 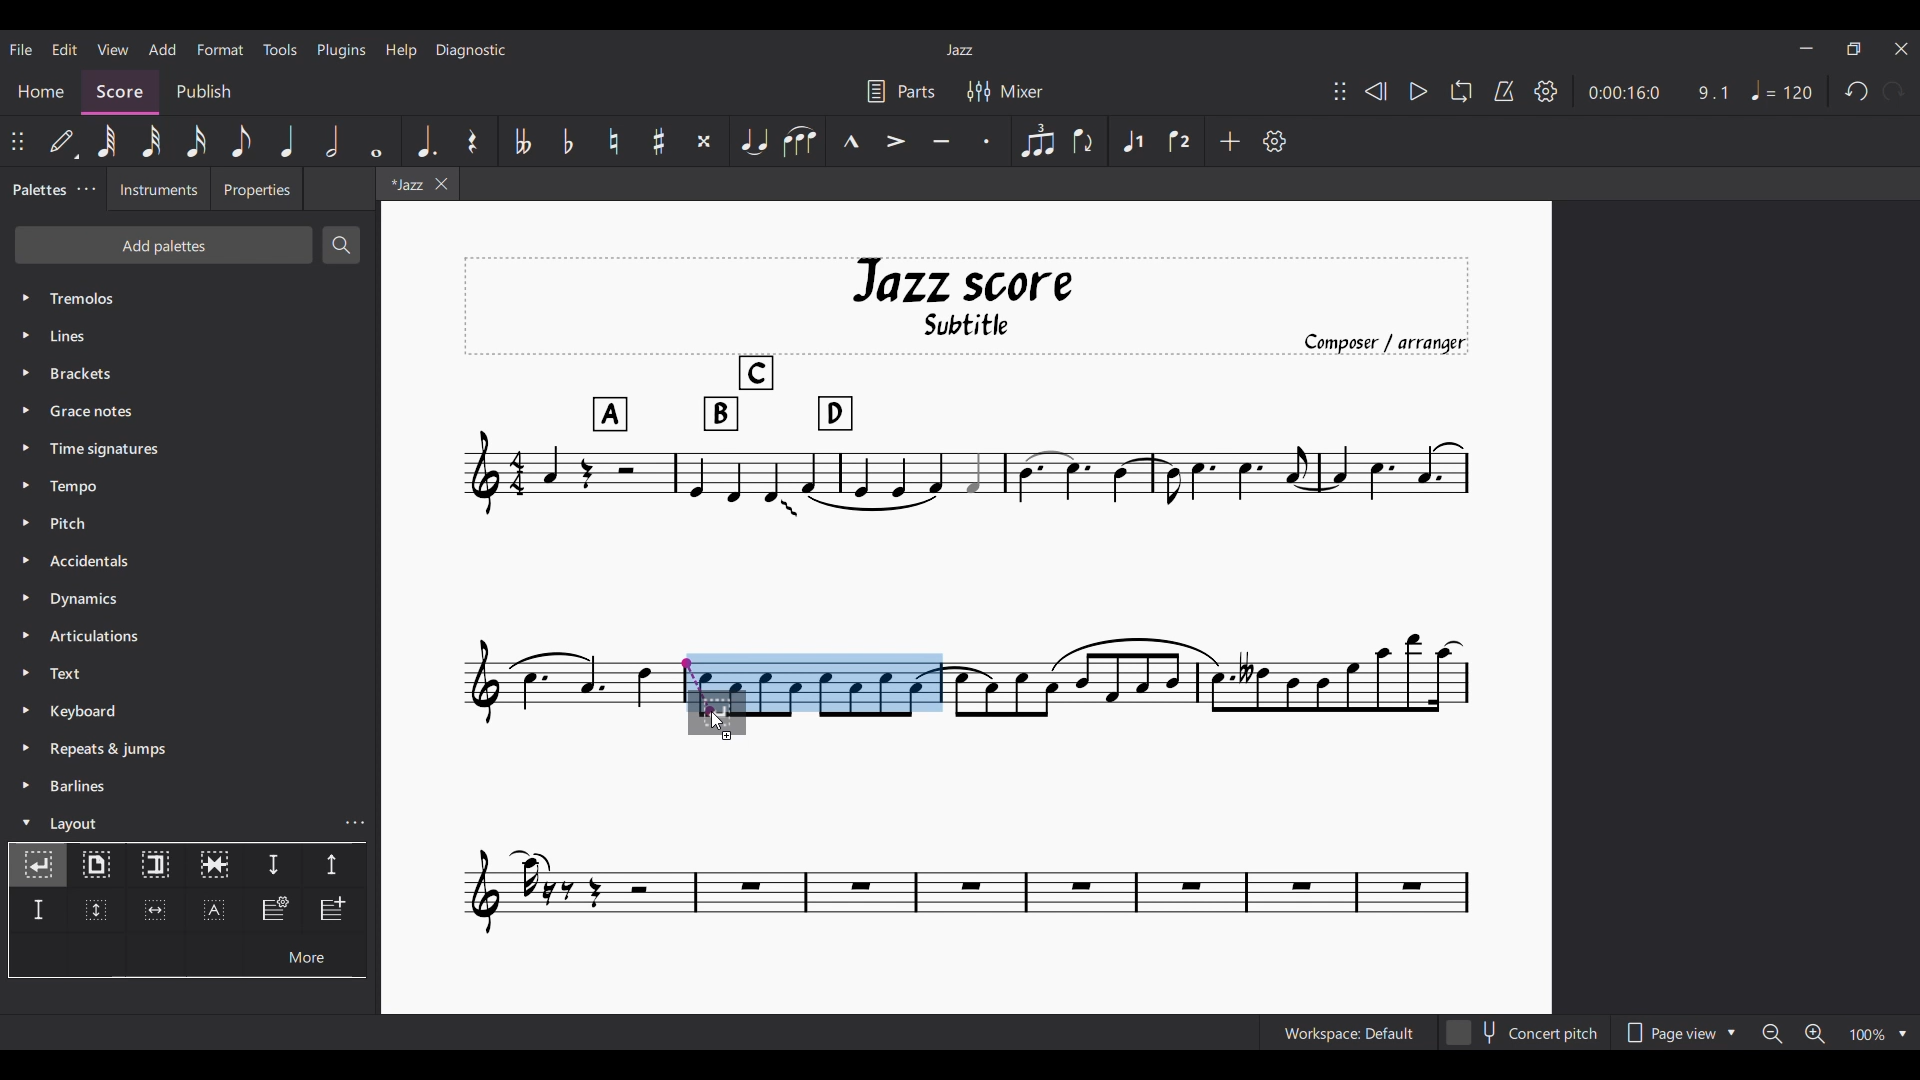 What do you see at coordinates (1806, 48) in the screenshot?
I see `Minimize` at bounding box center [1806, 48].